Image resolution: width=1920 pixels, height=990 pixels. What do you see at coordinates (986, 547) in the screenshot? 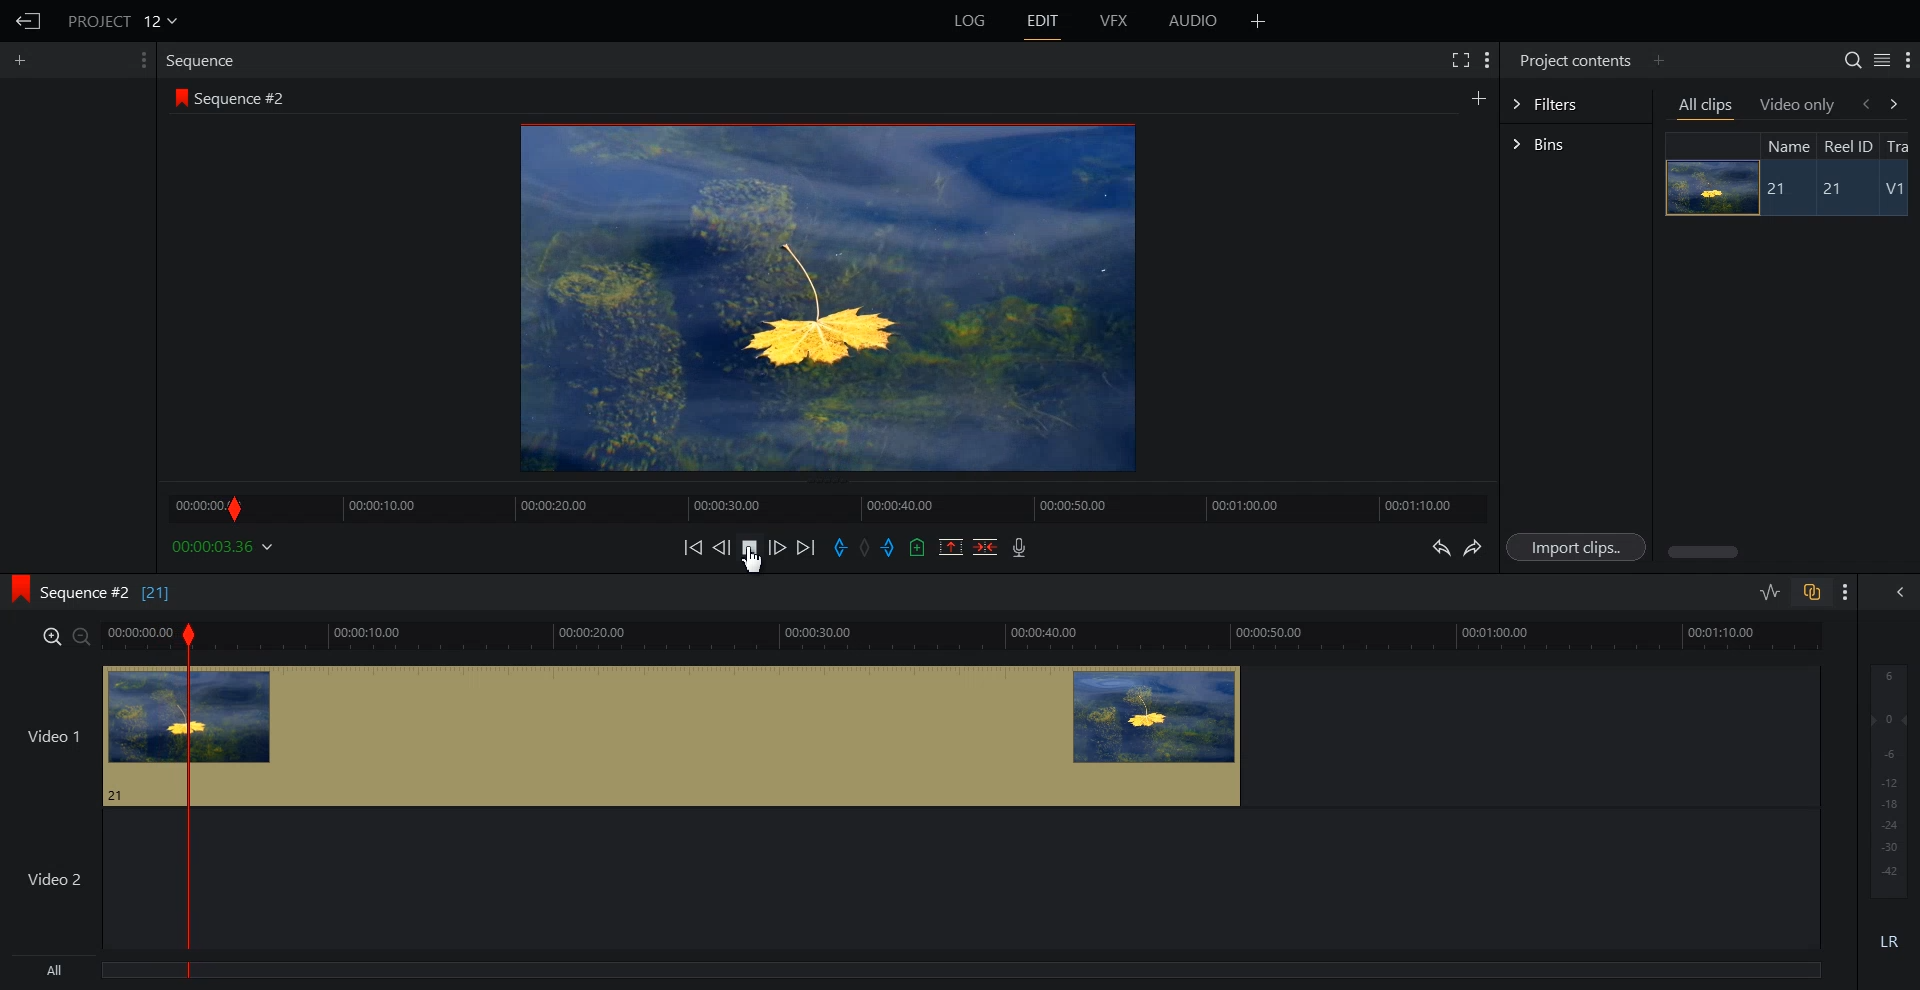
I see `Delete` at bounding box center [986, 547].